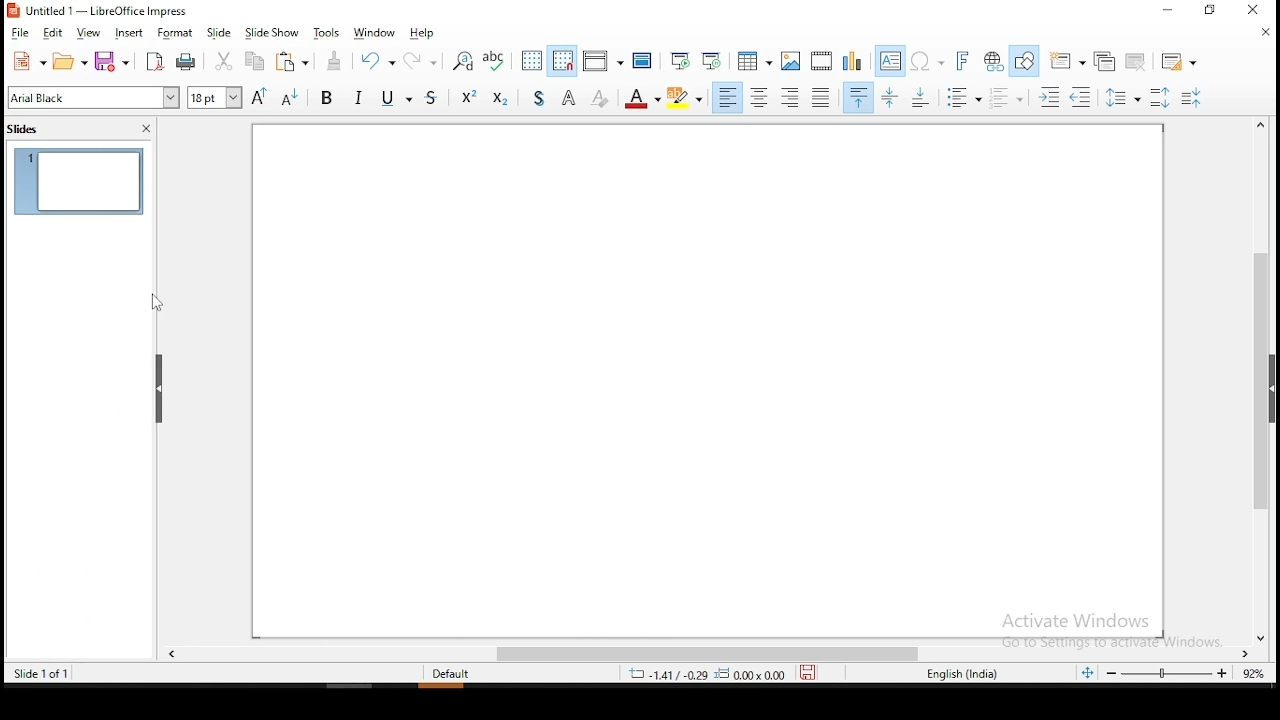 This screenshot has width=1280, height=720. What do you see at coordinates (212, 99) in the screenshot?
I see `font size` at bounding box center [212, 99].